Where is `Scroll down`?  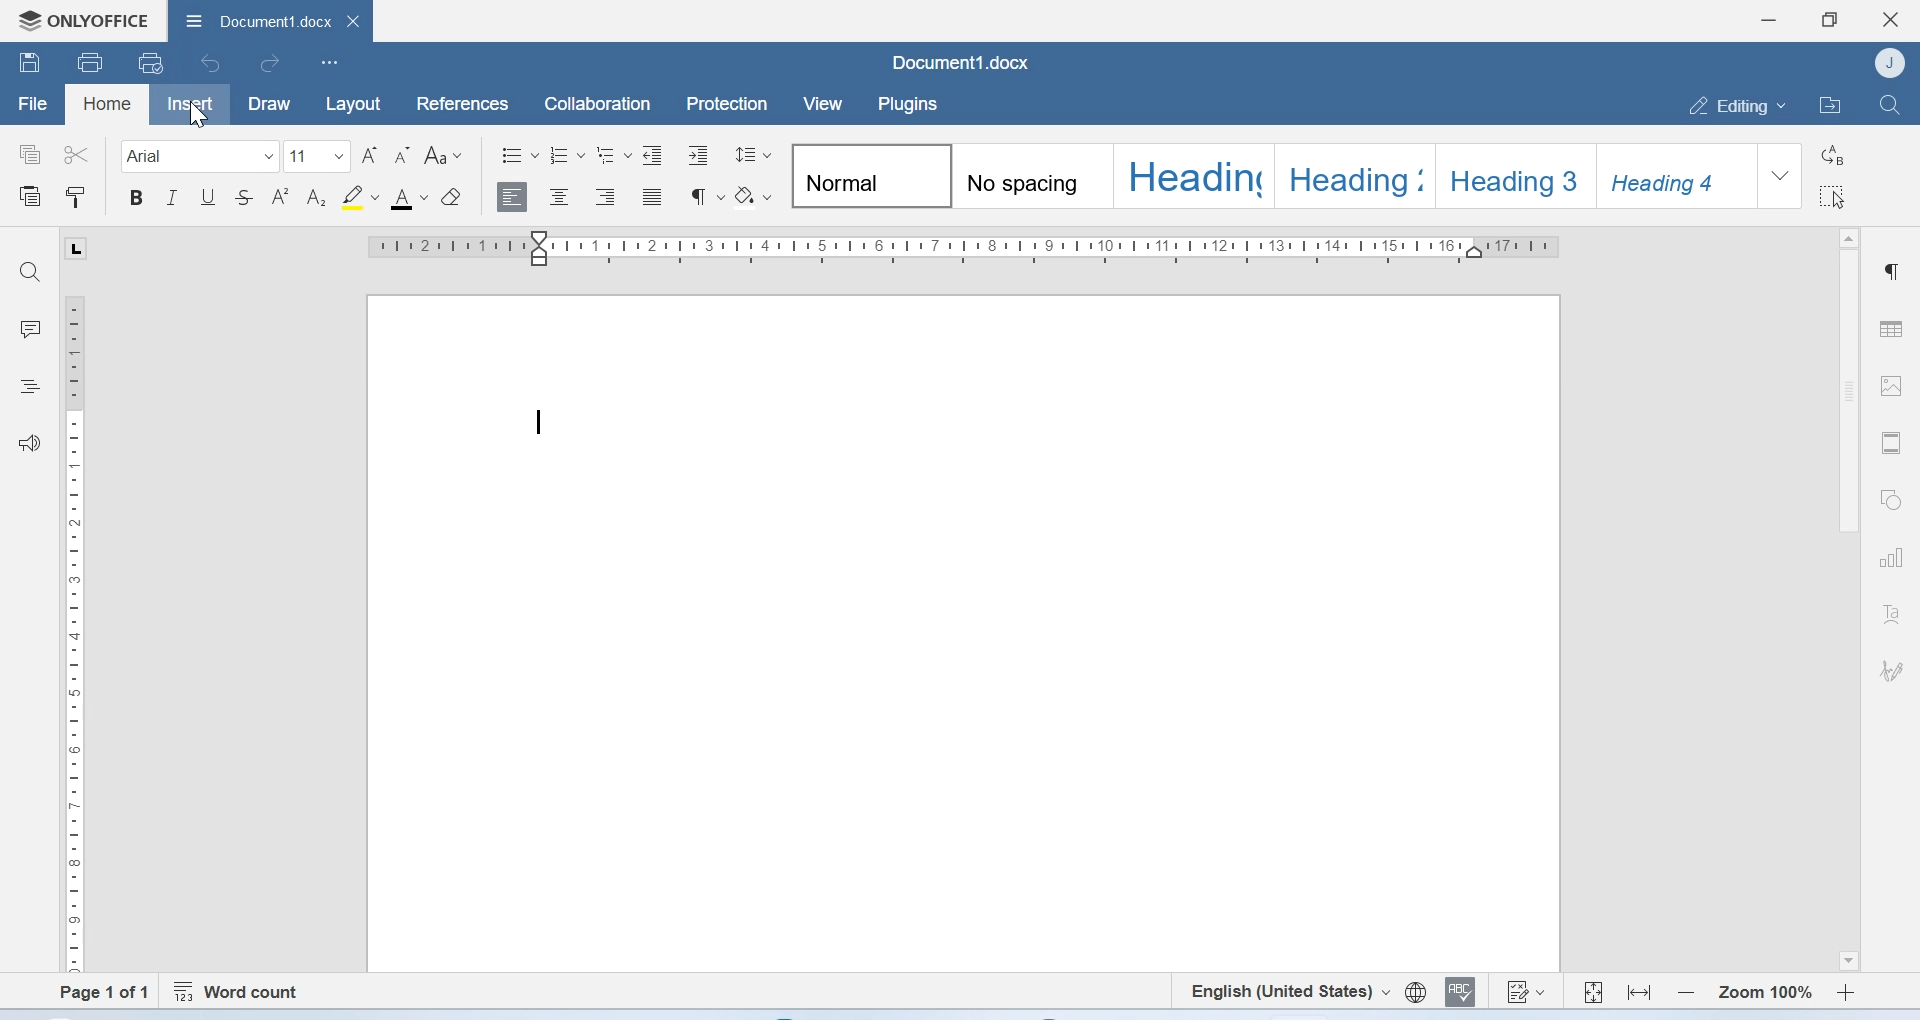 Scroll down is located at coordinates (1846, 961).